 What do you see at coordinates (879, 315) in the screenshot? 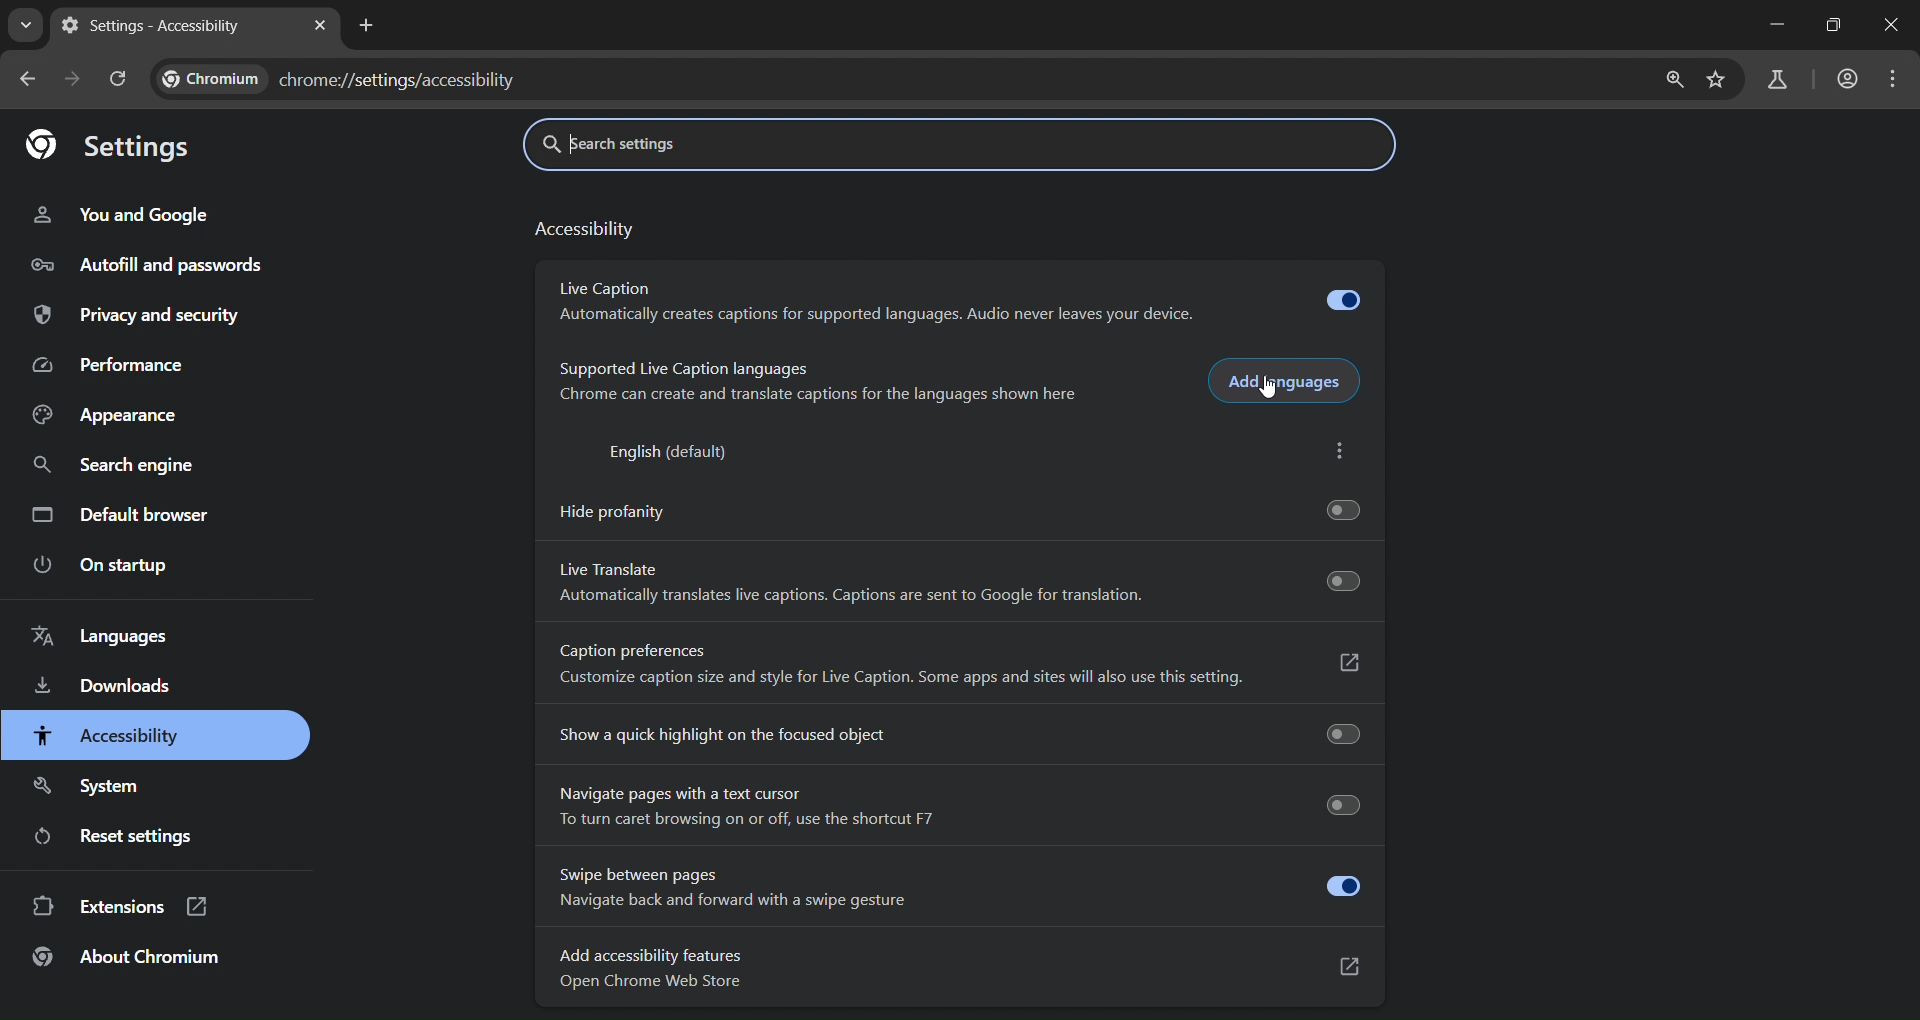
I see `automatically creates captions Tor supported languages. Audio never leaves your device.` at bounding box center [879, 315].